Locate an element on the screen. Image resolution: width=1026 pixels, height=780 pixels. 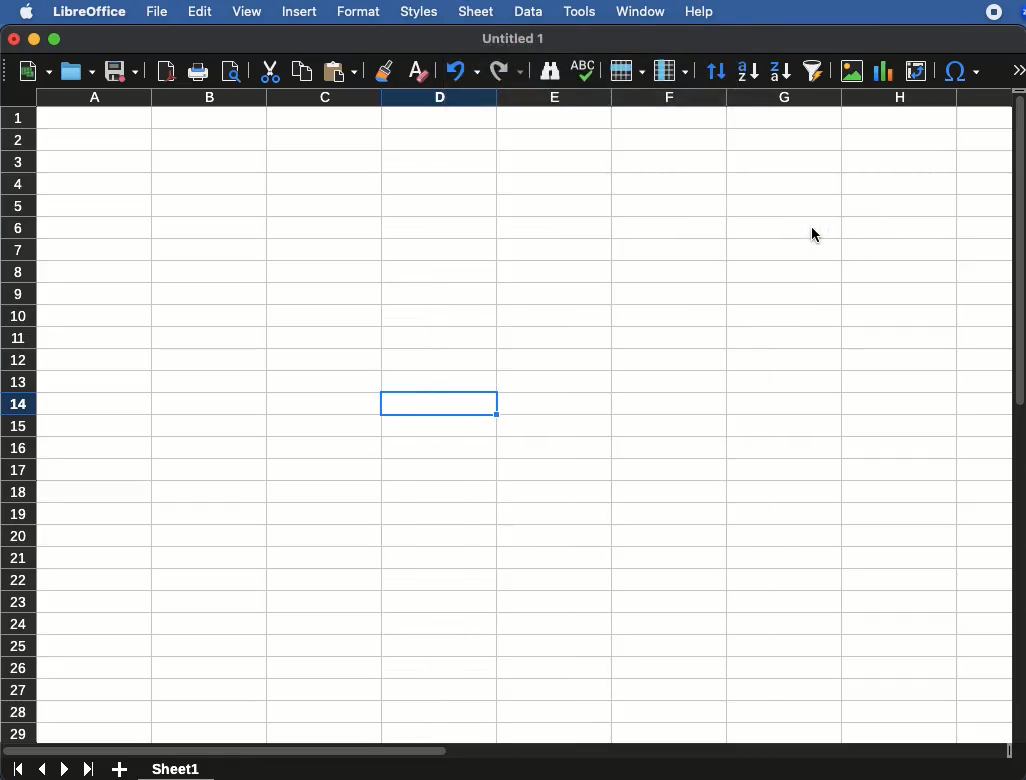
sort is located at coordinates (717, 70).